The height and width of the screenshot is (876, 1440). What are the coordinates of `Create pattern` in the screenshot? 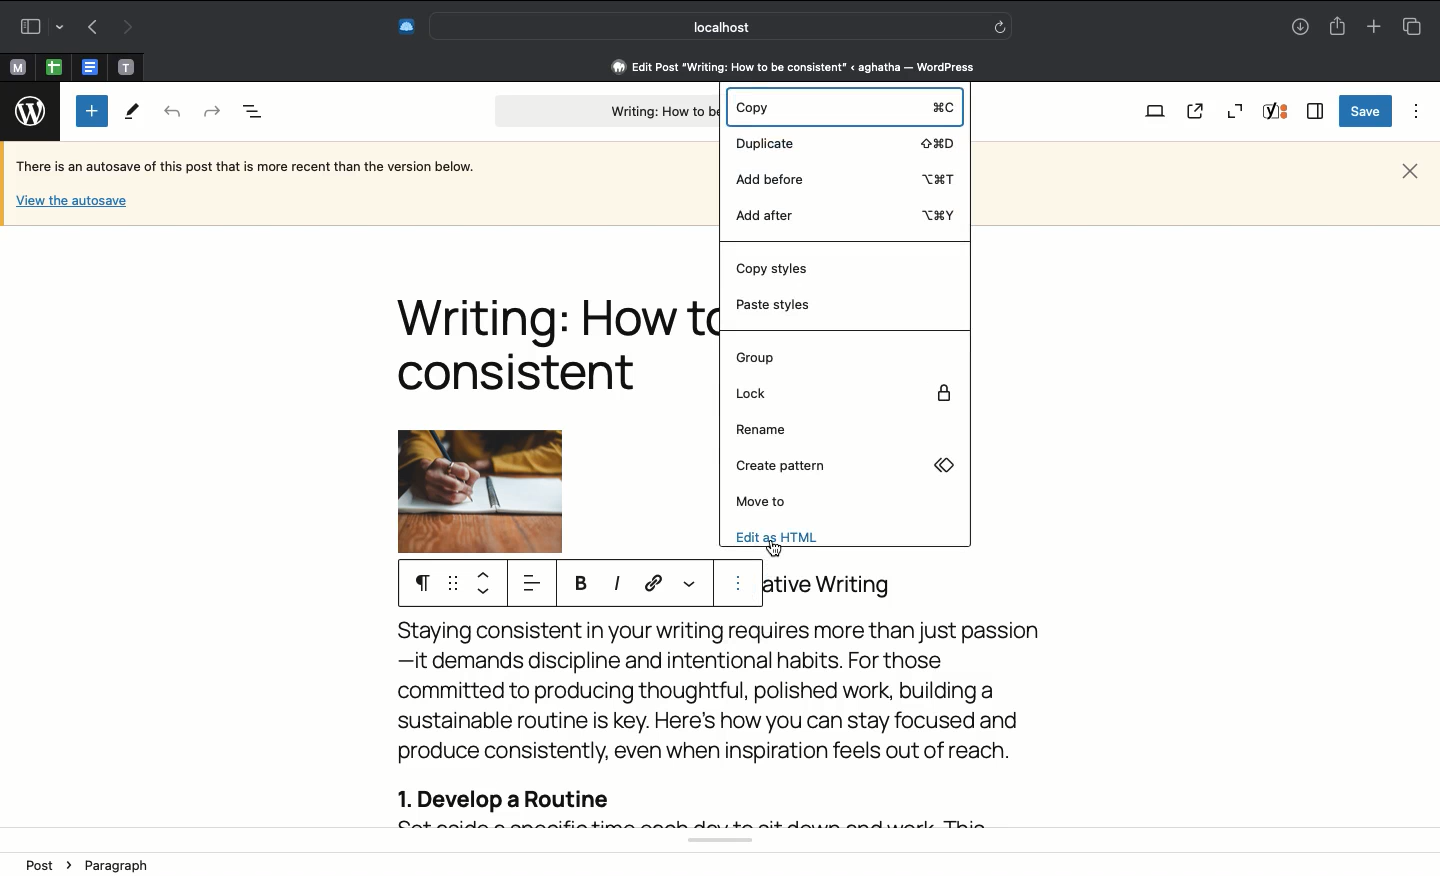 It's located at (843, 468).